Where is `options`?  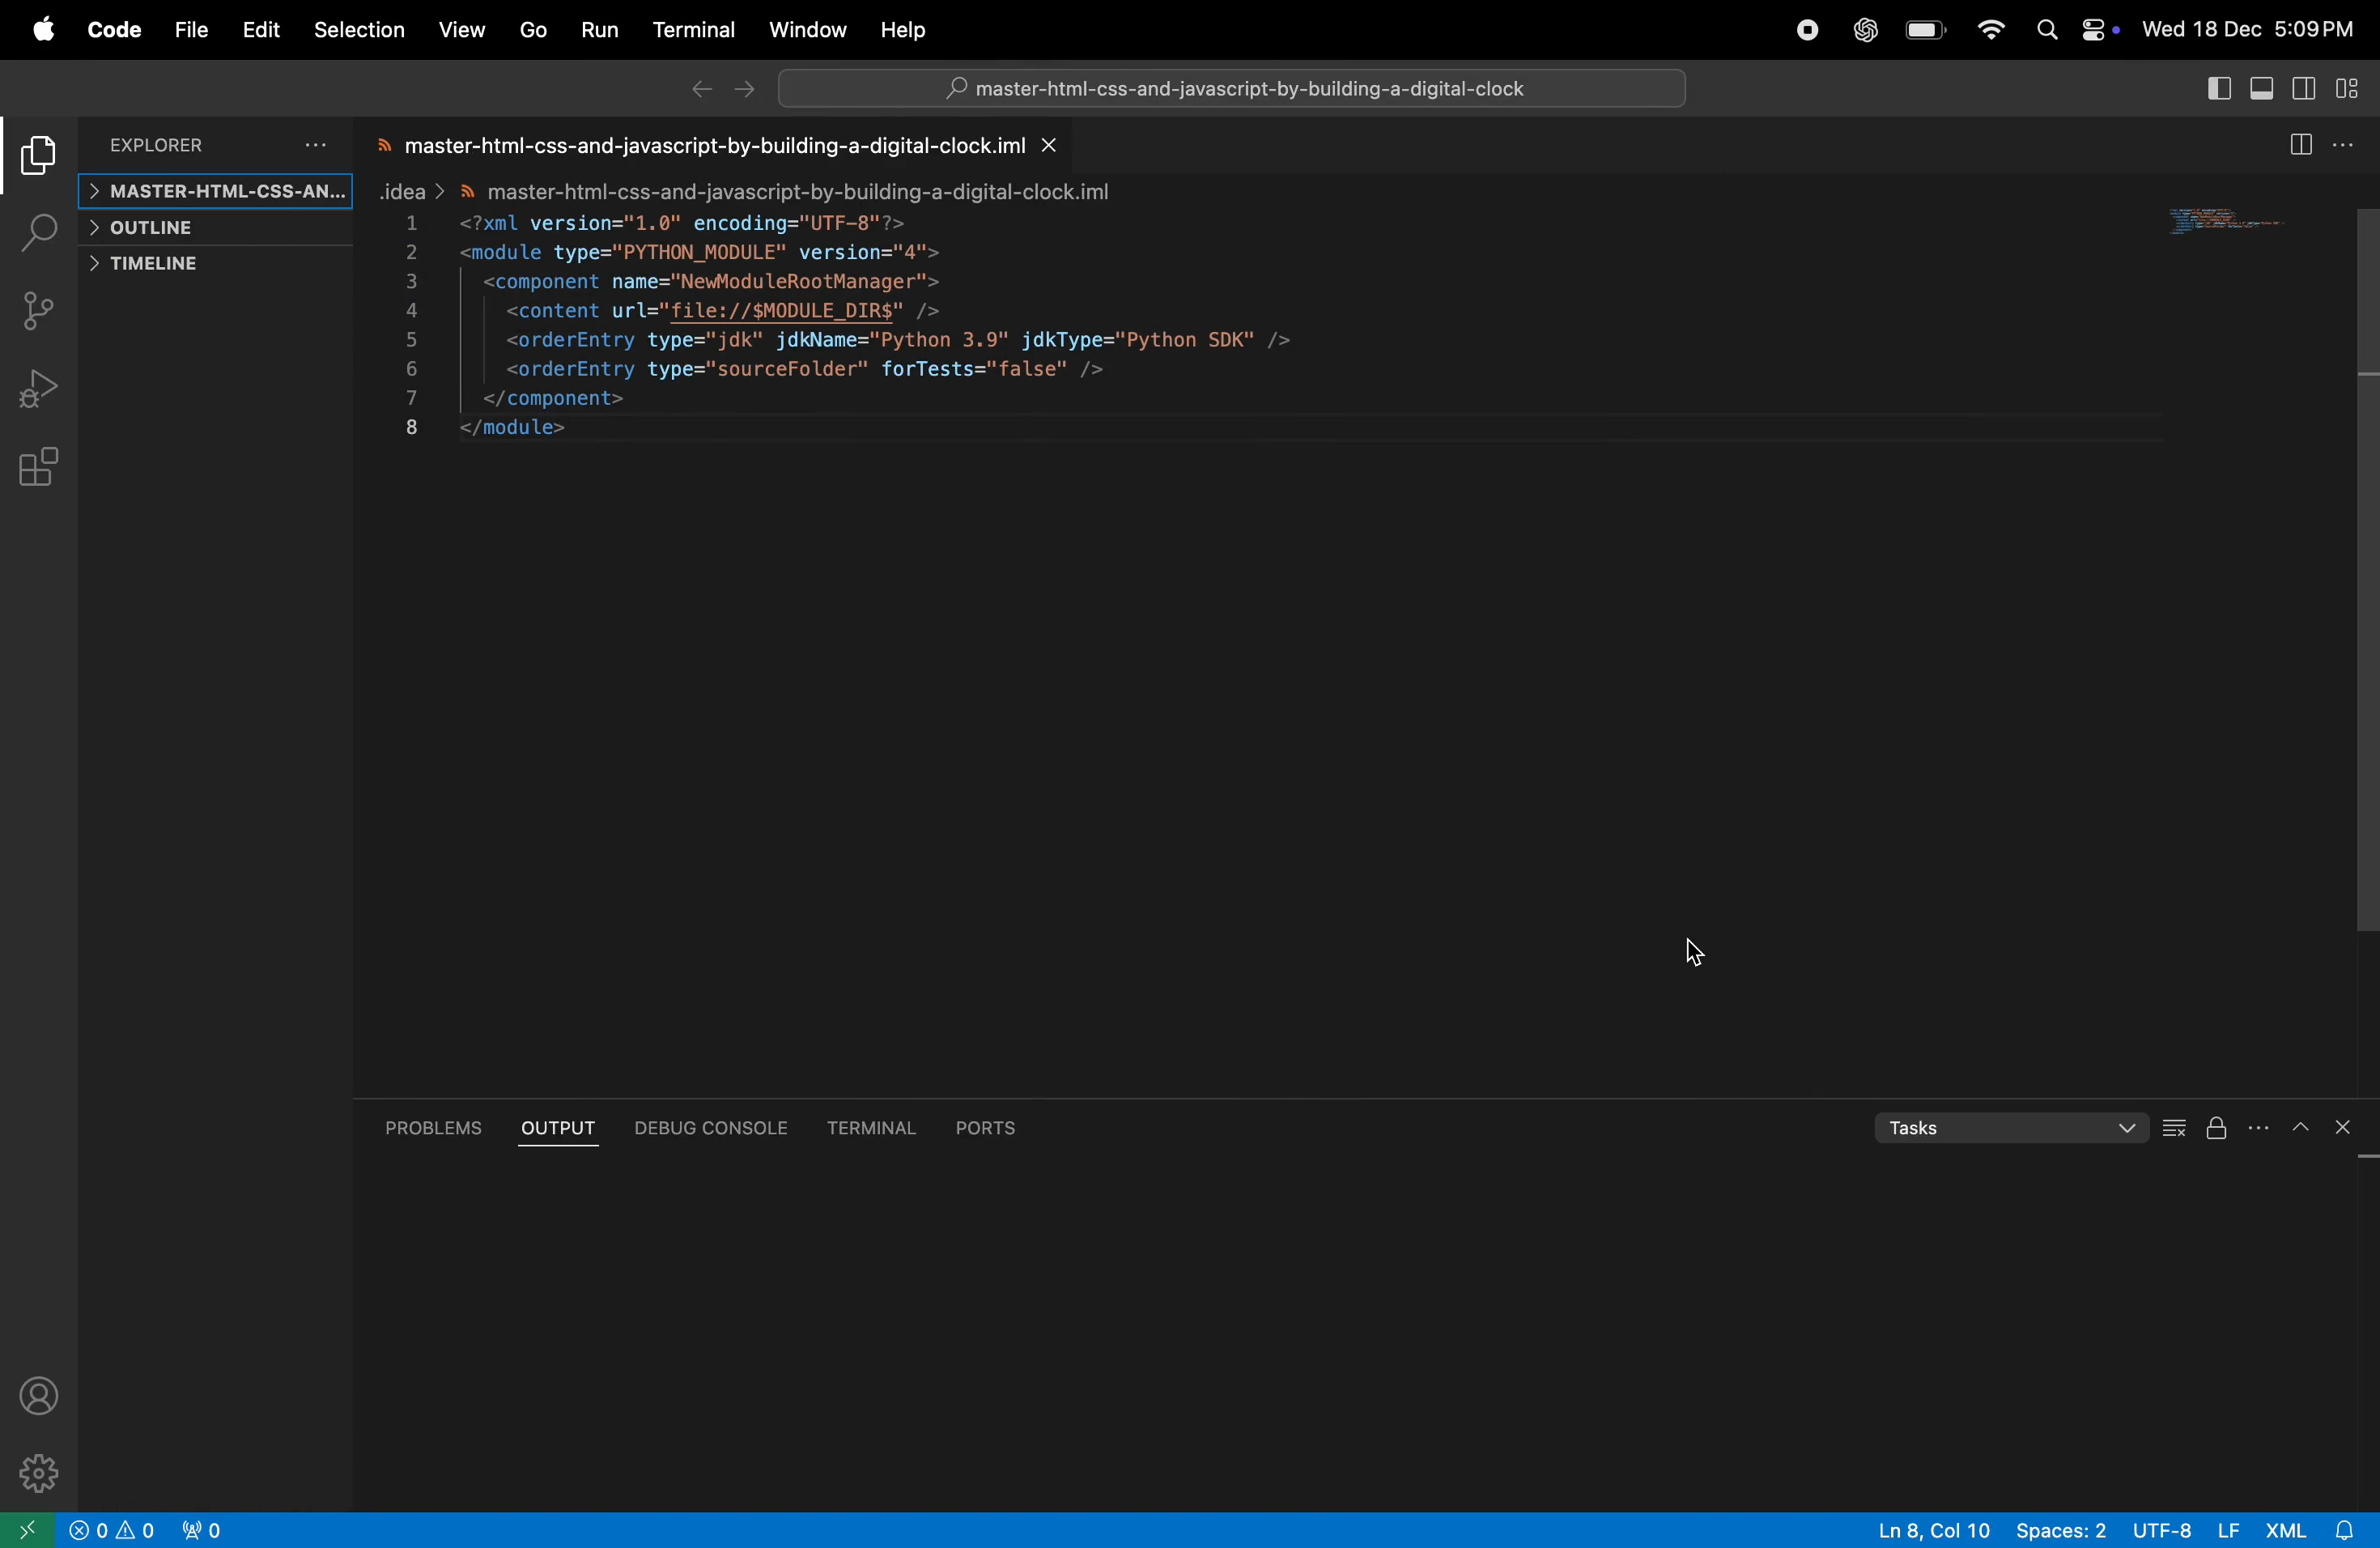 options is located at coordinates (2348, 146).